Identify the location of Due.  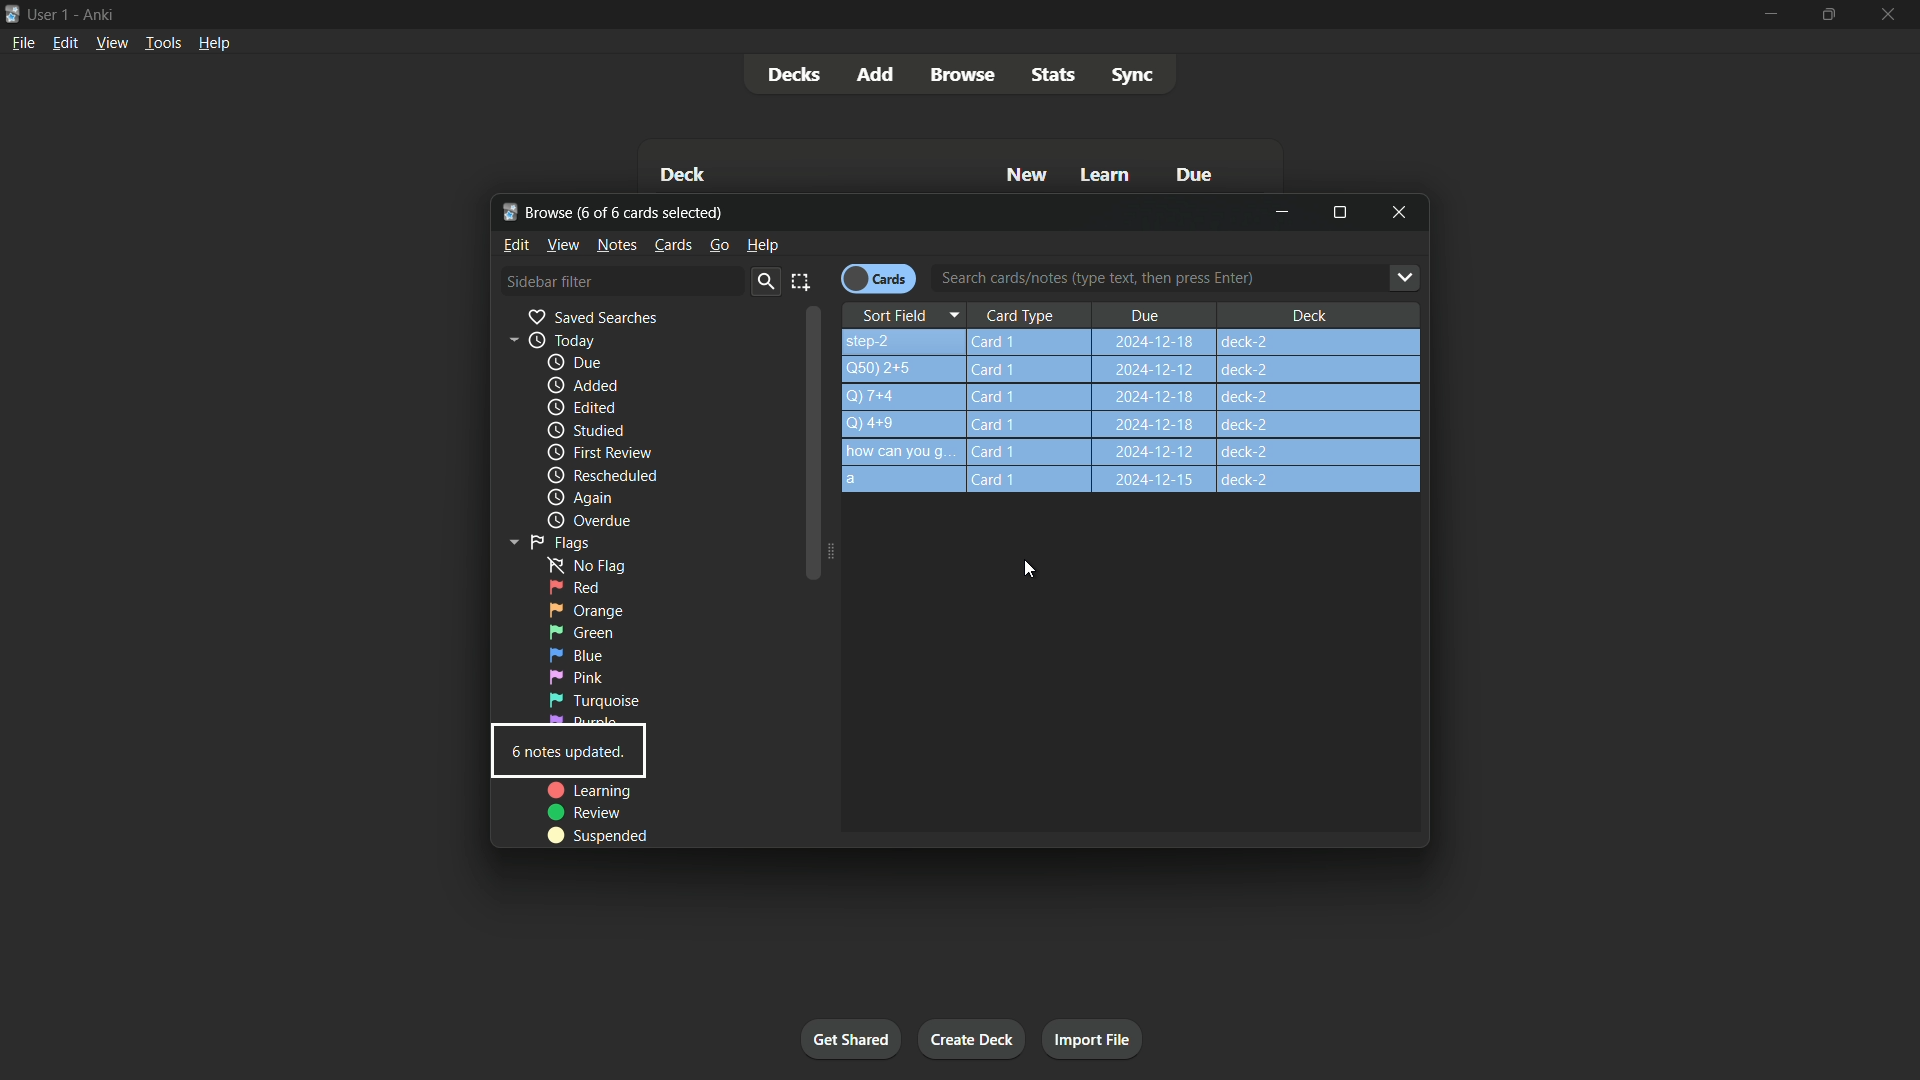
(1145, 314).